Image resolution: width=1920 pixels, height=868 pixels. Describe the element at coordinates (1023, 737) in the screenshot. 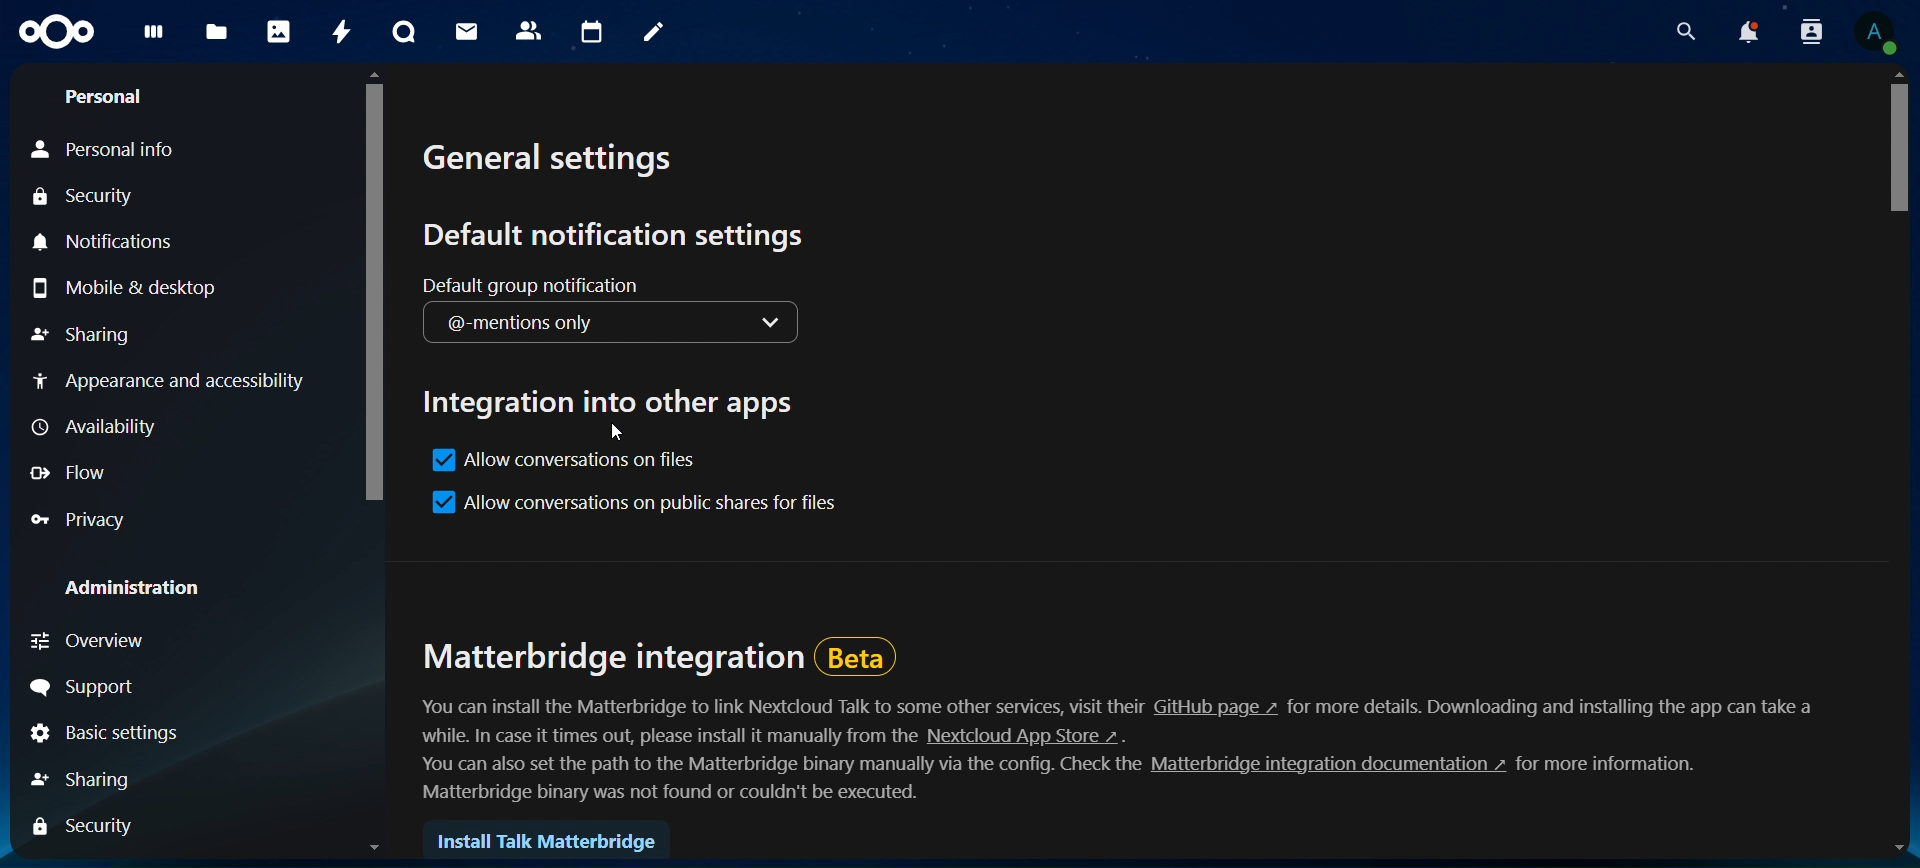

I see `hyperlink` at that location.